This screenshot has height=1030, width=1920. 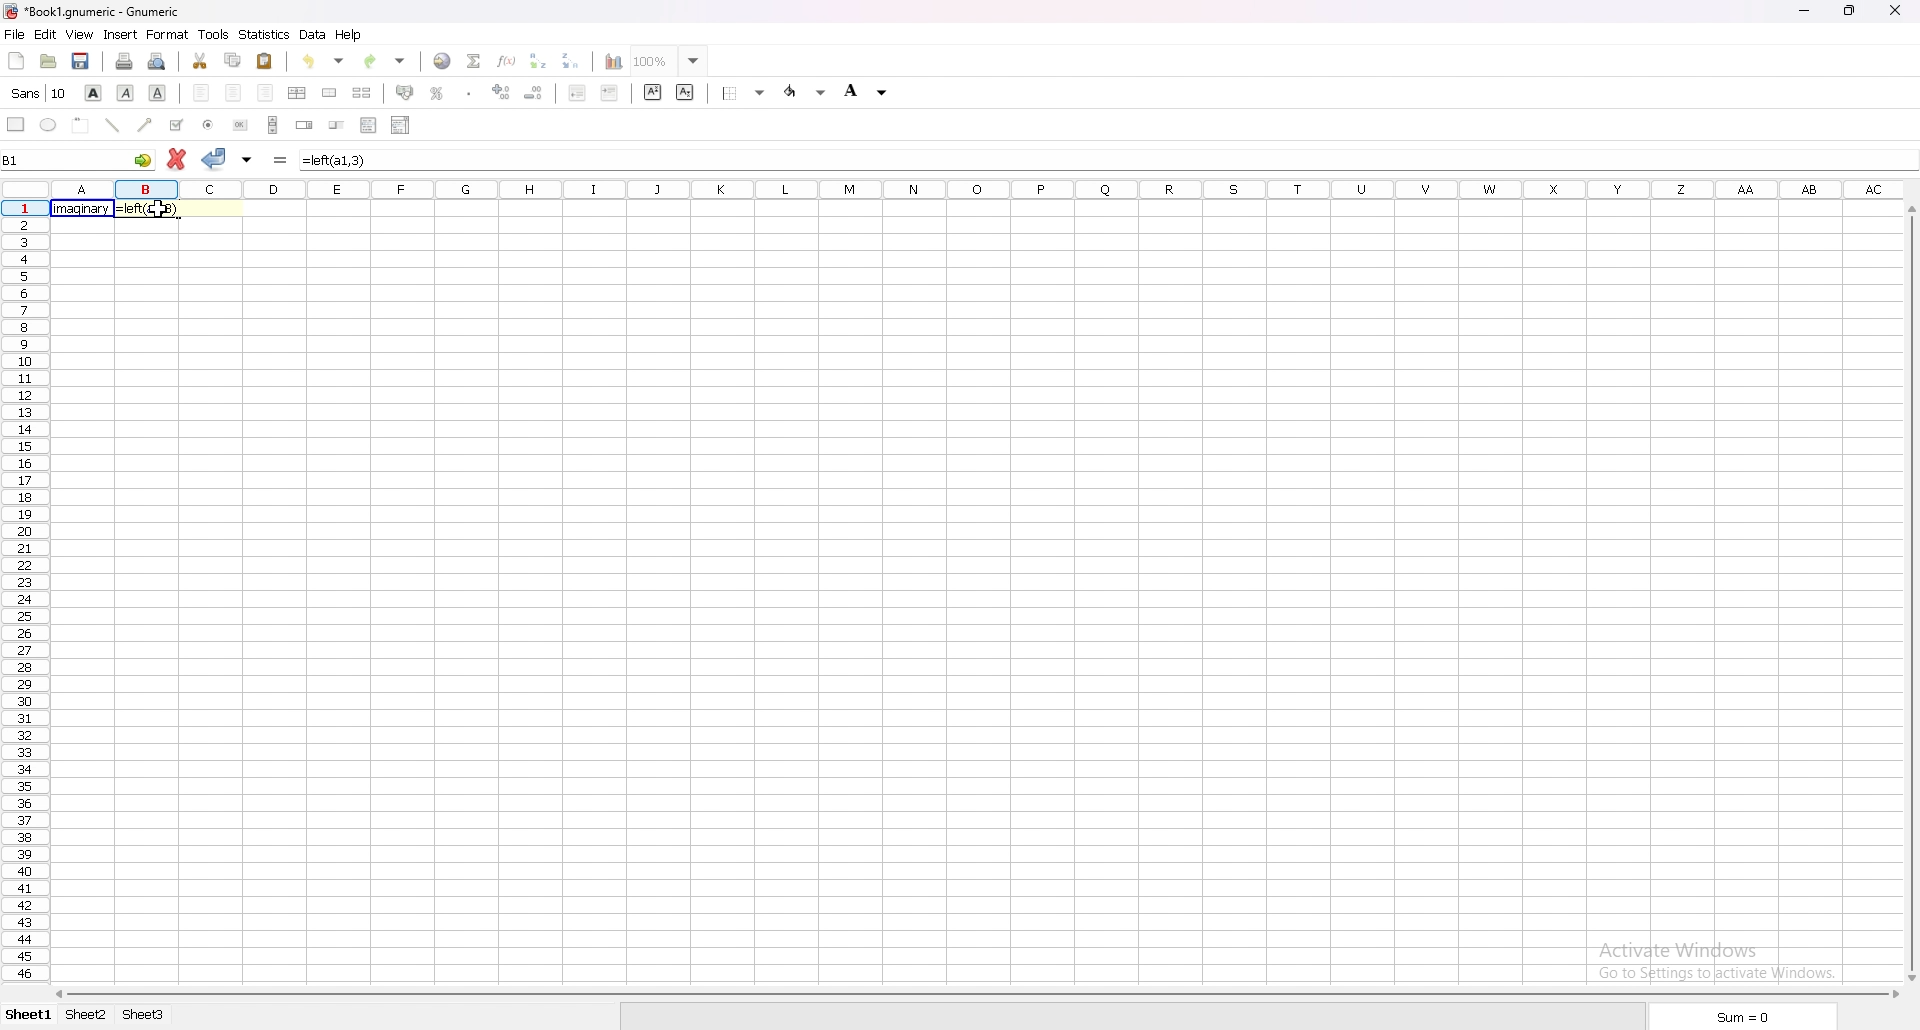 What do you see at coordinates (81, 210) in the screenshot?
I see `word` at bounding box center [81, 210].